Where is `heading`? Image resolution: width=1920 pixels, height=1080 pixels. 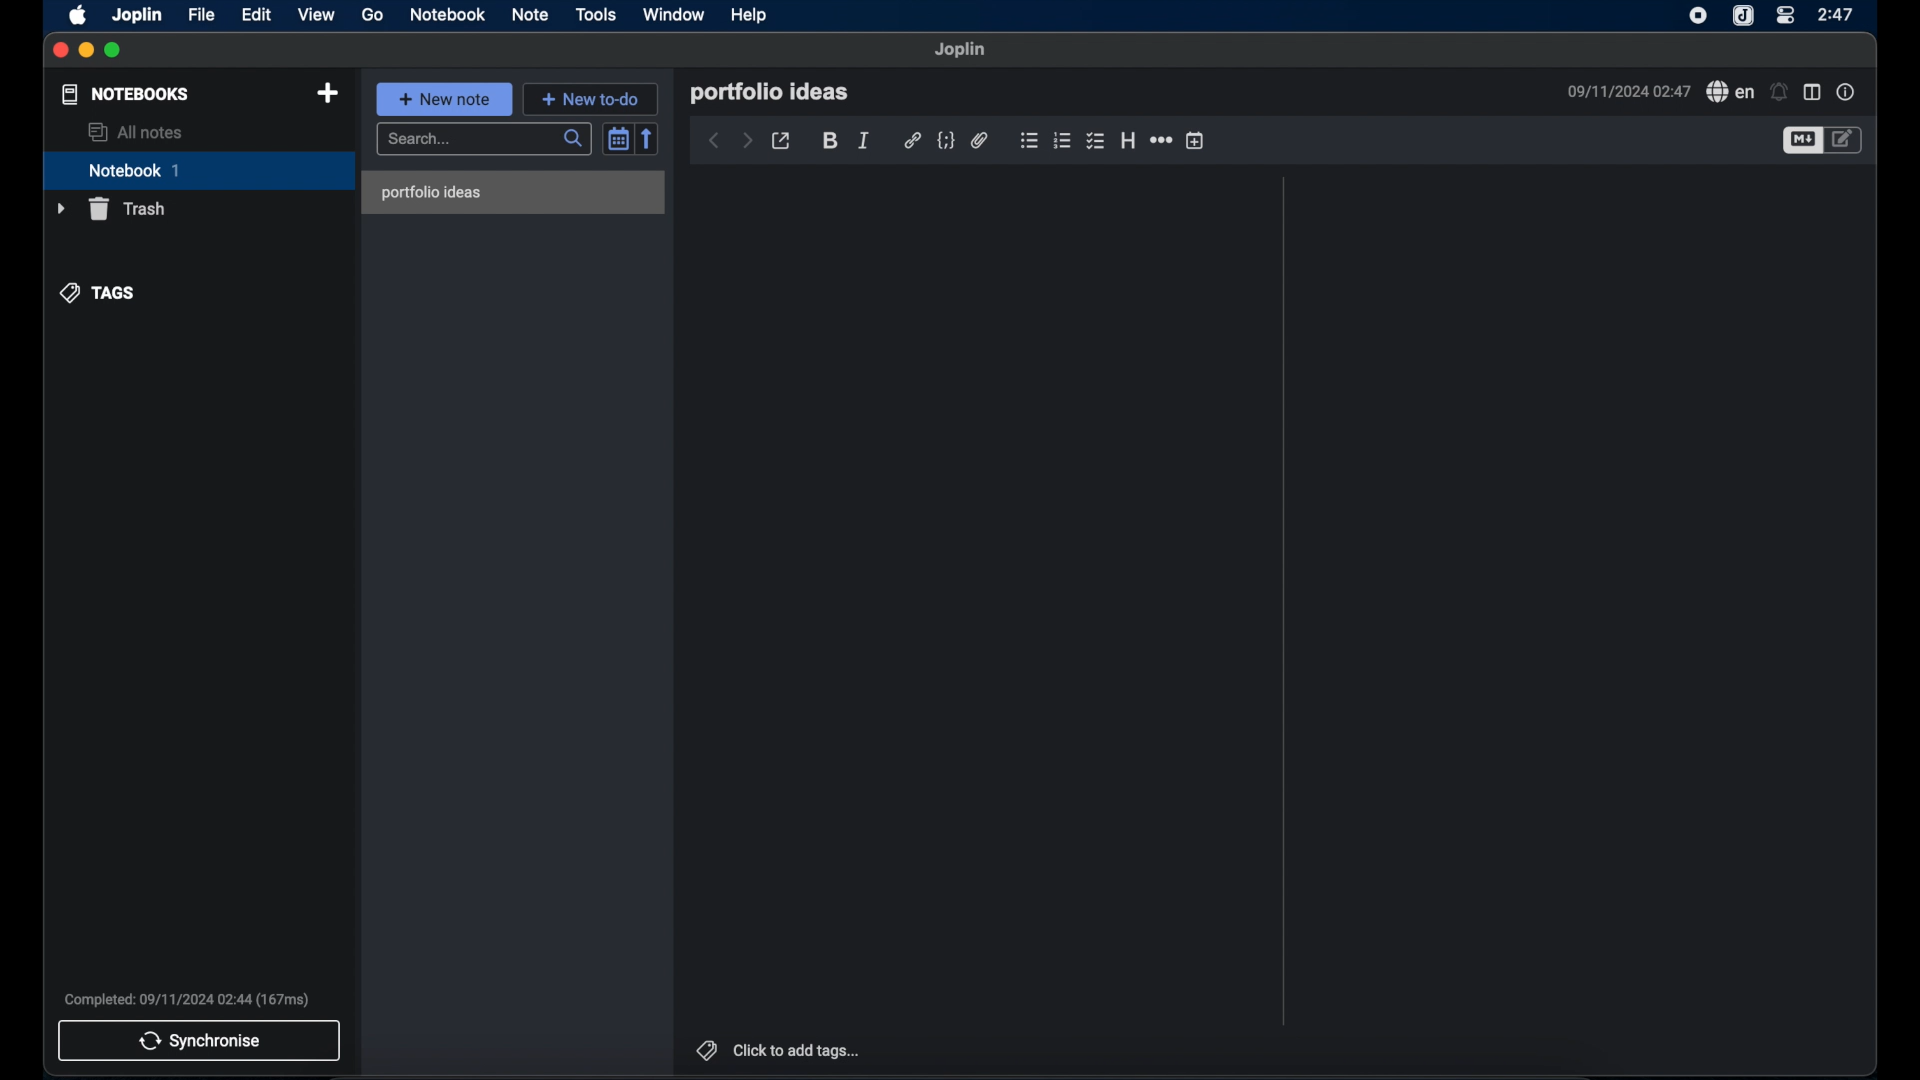 heading is located at coordinates (1128, 140).